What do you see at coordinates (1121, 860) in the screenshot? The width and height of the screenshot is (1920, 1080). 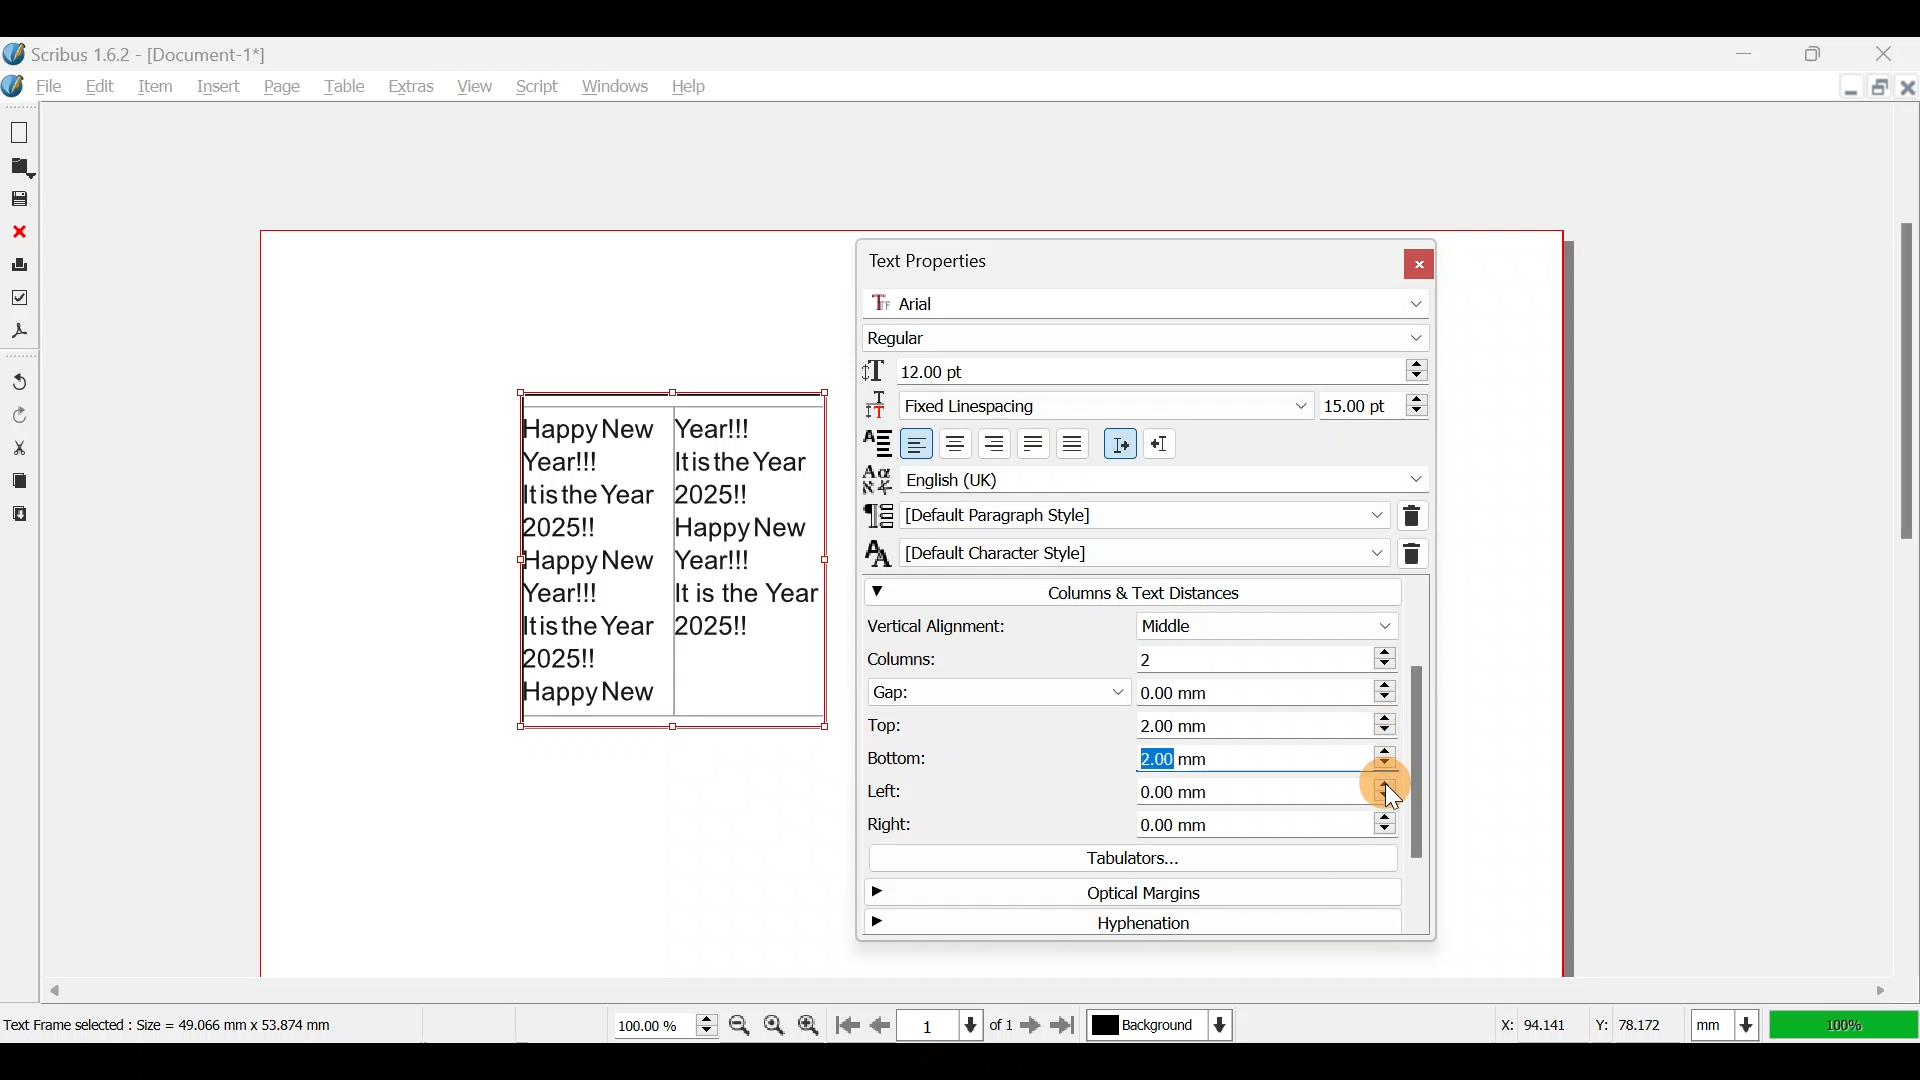 I see `Tabulators` at bounding box center [1121, 860].